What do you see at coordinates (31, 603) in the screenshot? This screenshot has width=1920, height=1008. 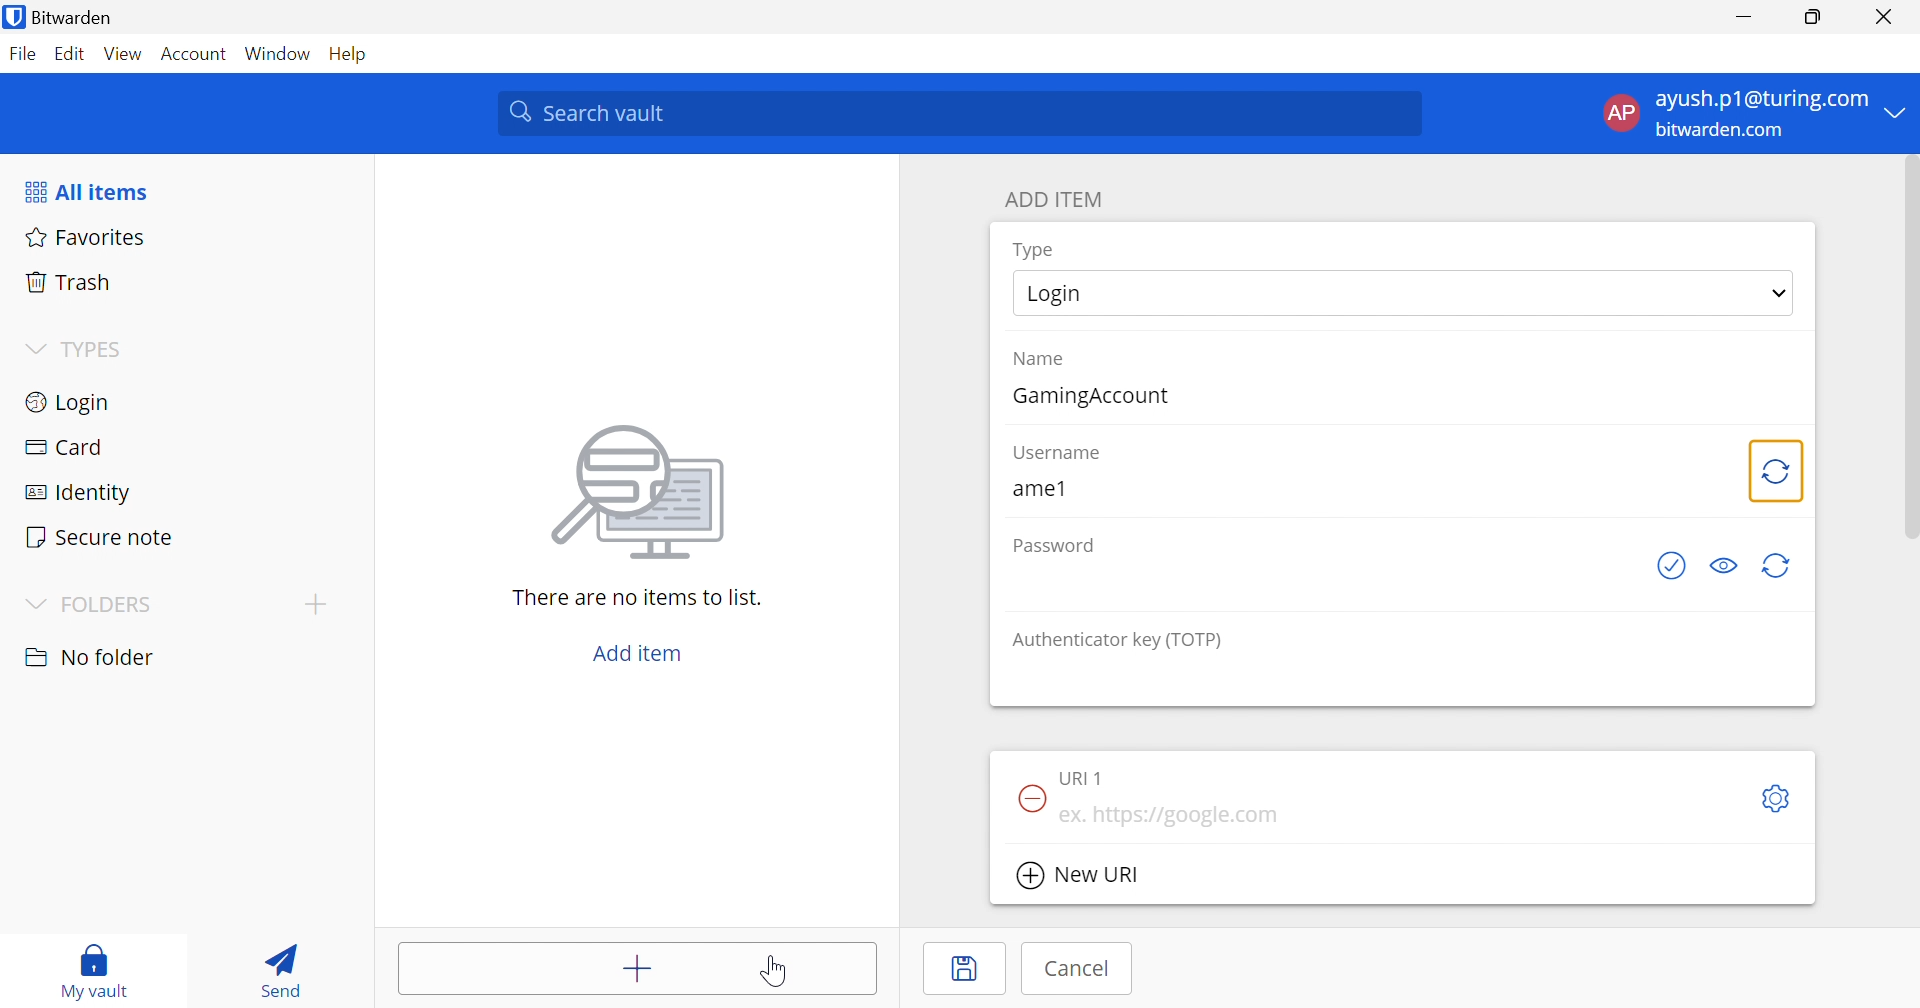 I see `Drop Down` at bounding box center [31, 603].